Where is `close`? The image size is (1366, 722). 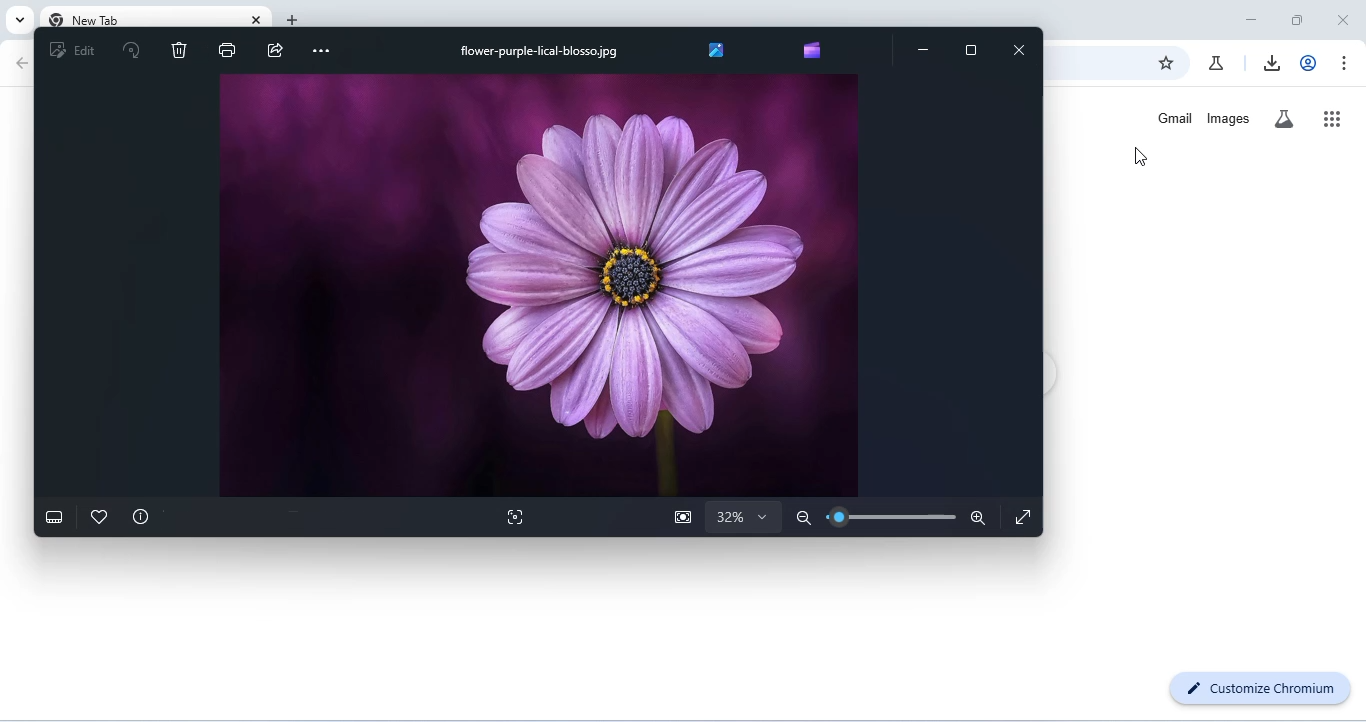
close is located at coordinates (1015, 47).